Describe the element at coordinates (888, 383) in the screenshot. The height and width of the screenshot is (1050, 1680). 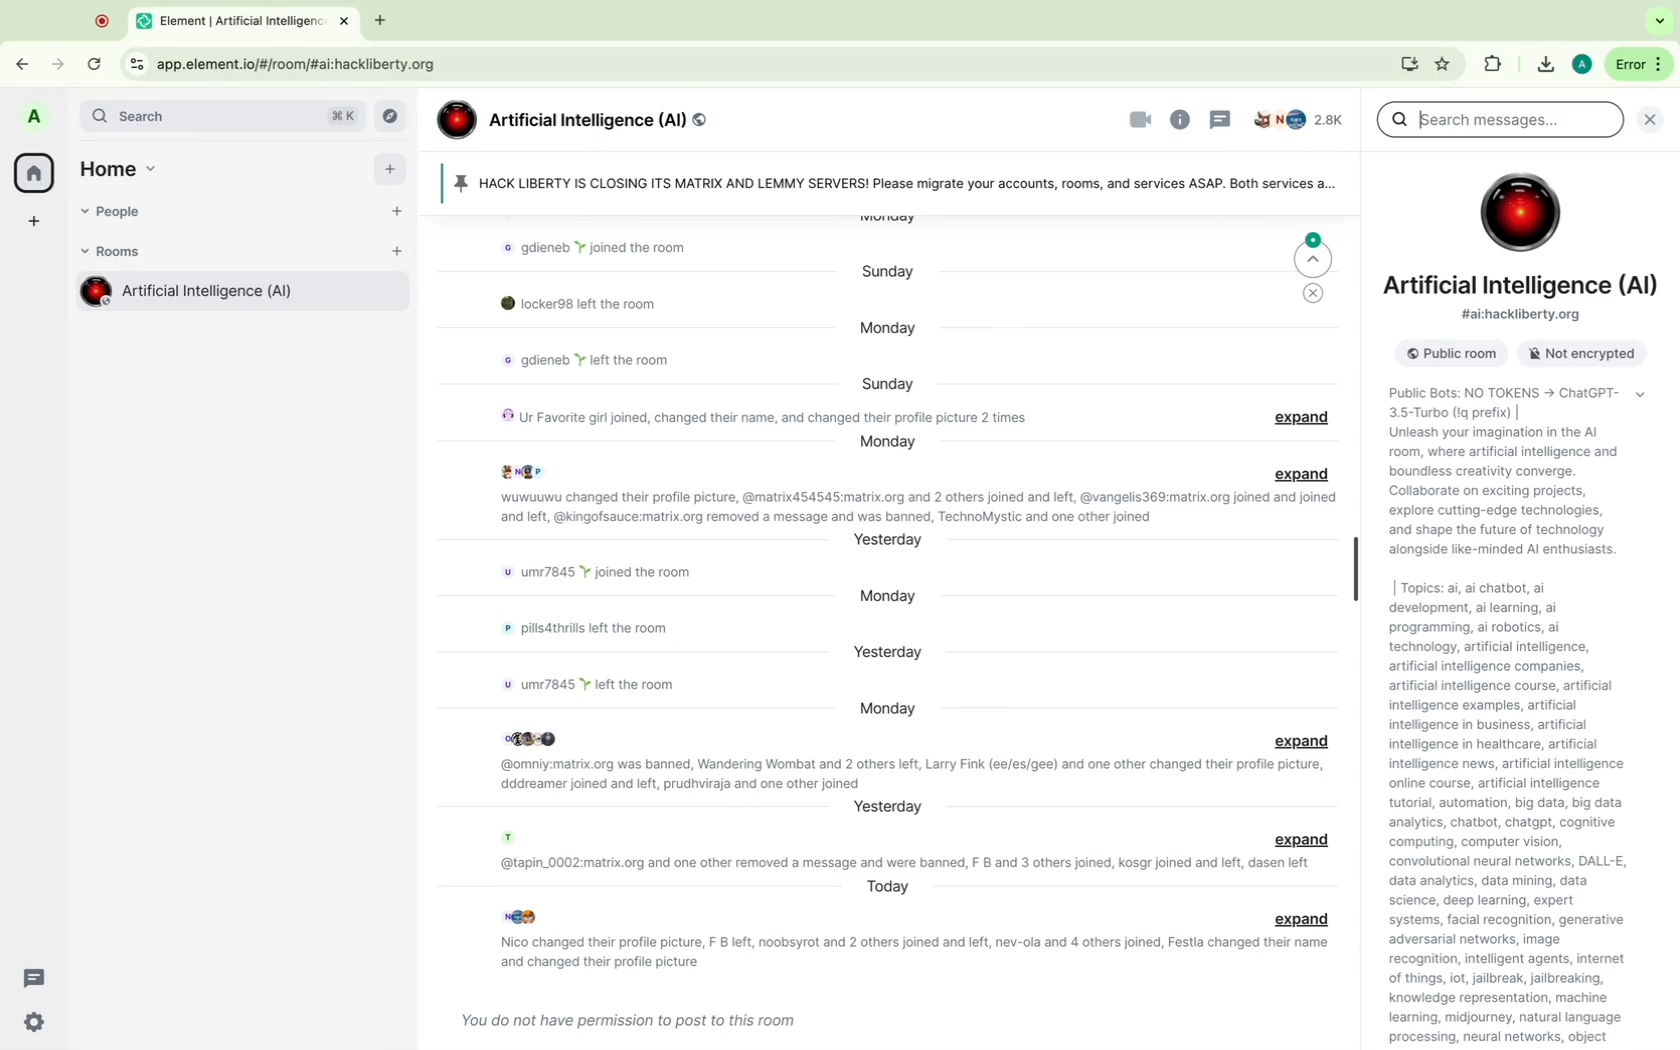
I see `day` at that location.